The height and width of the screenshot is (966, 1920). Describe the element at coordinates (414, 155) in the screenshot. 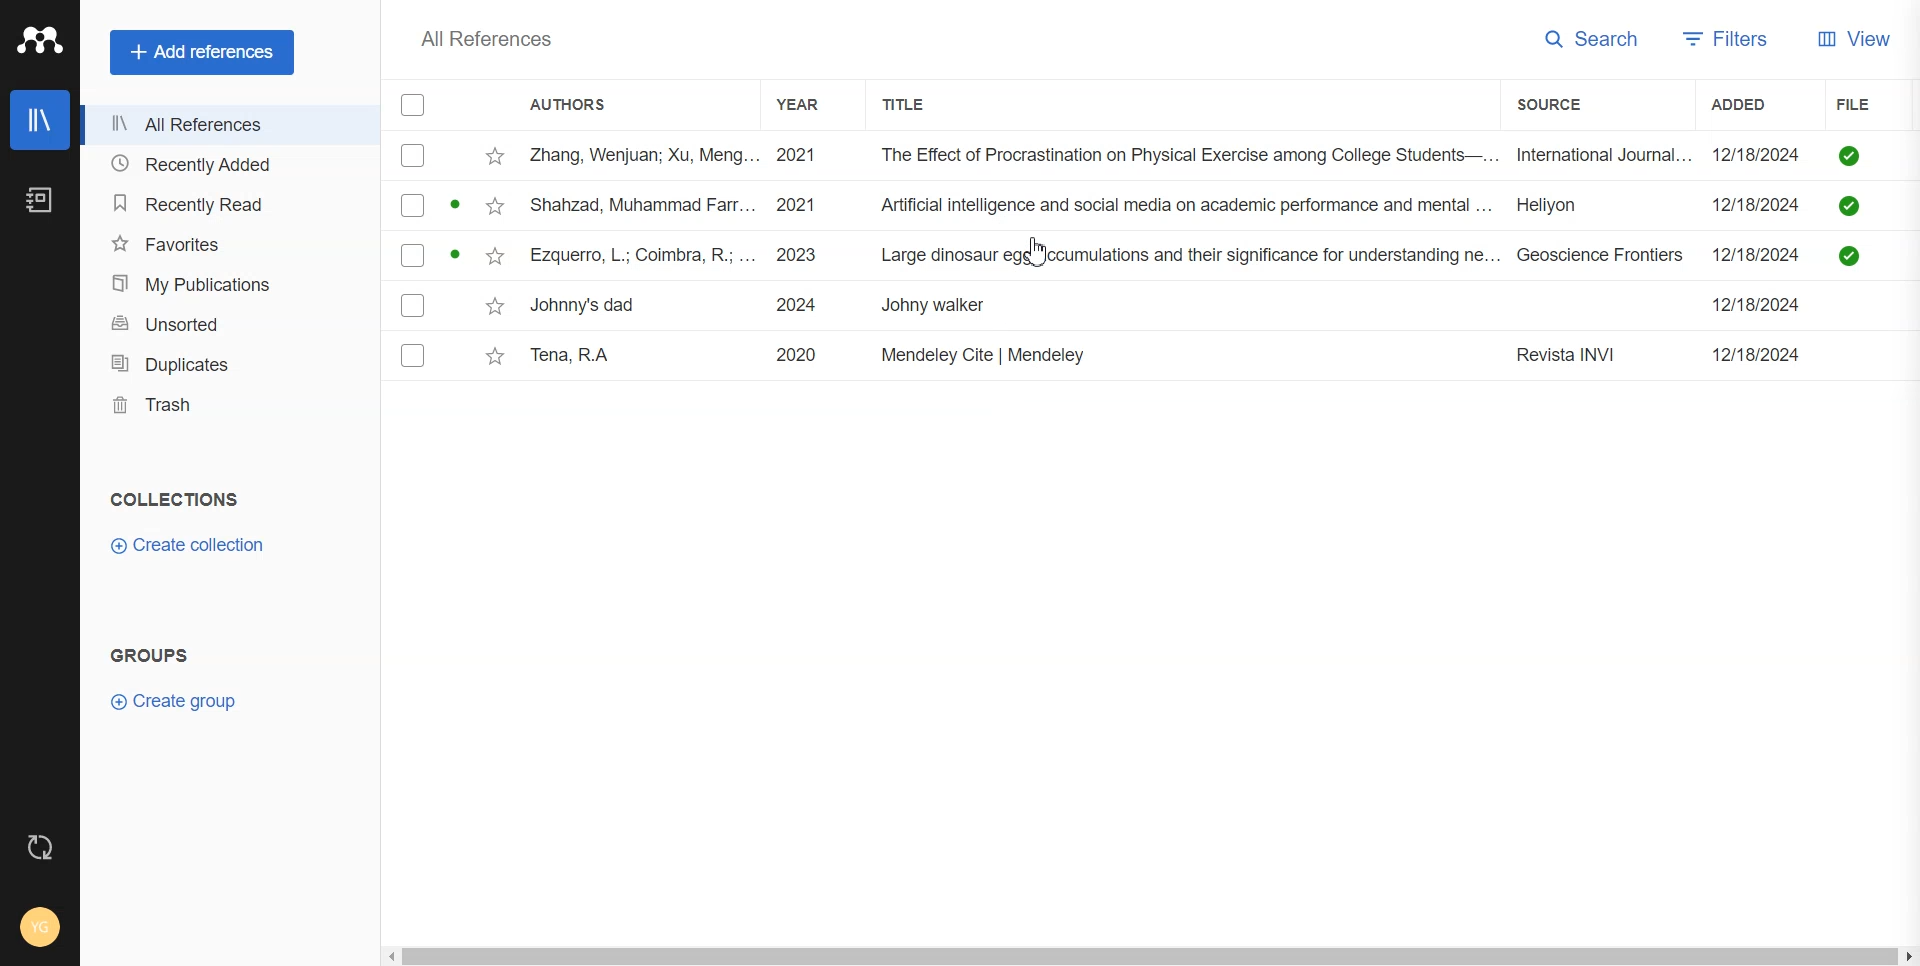

I see `Checkbox` at that location.